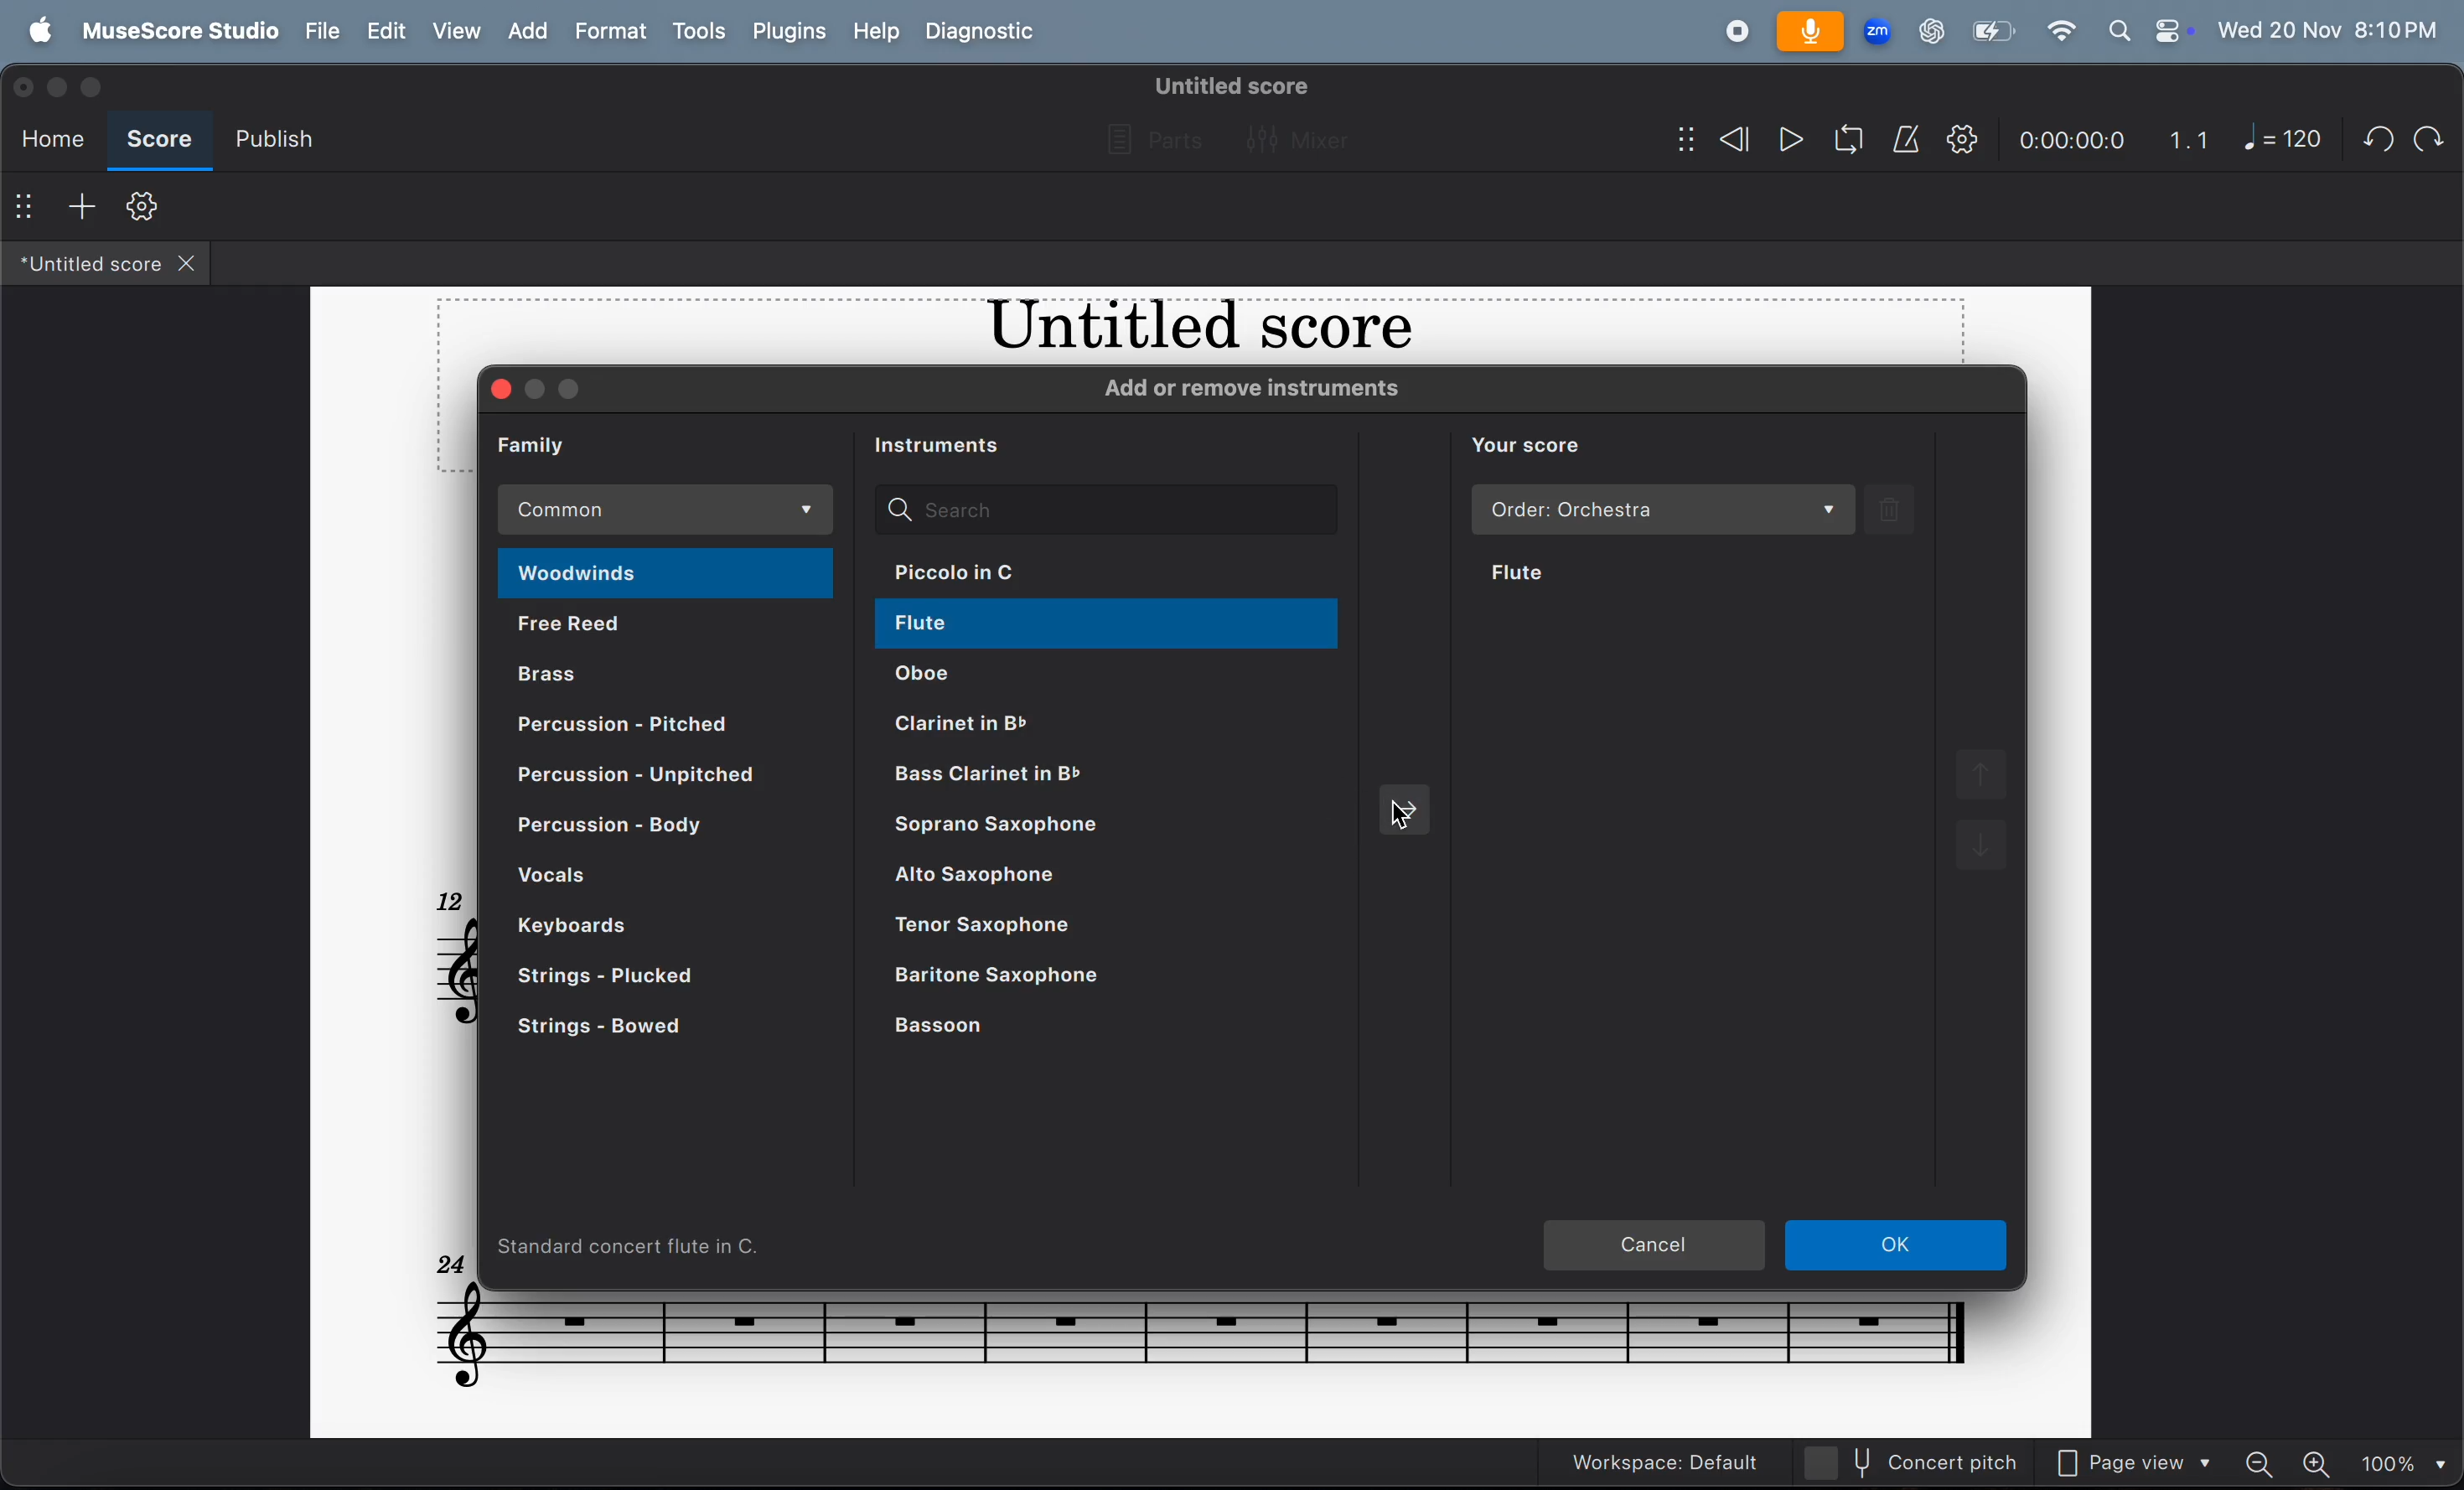 The width and height of the screenshot is (2464, 1490). I want to click on oboe, so click(1129, 679).